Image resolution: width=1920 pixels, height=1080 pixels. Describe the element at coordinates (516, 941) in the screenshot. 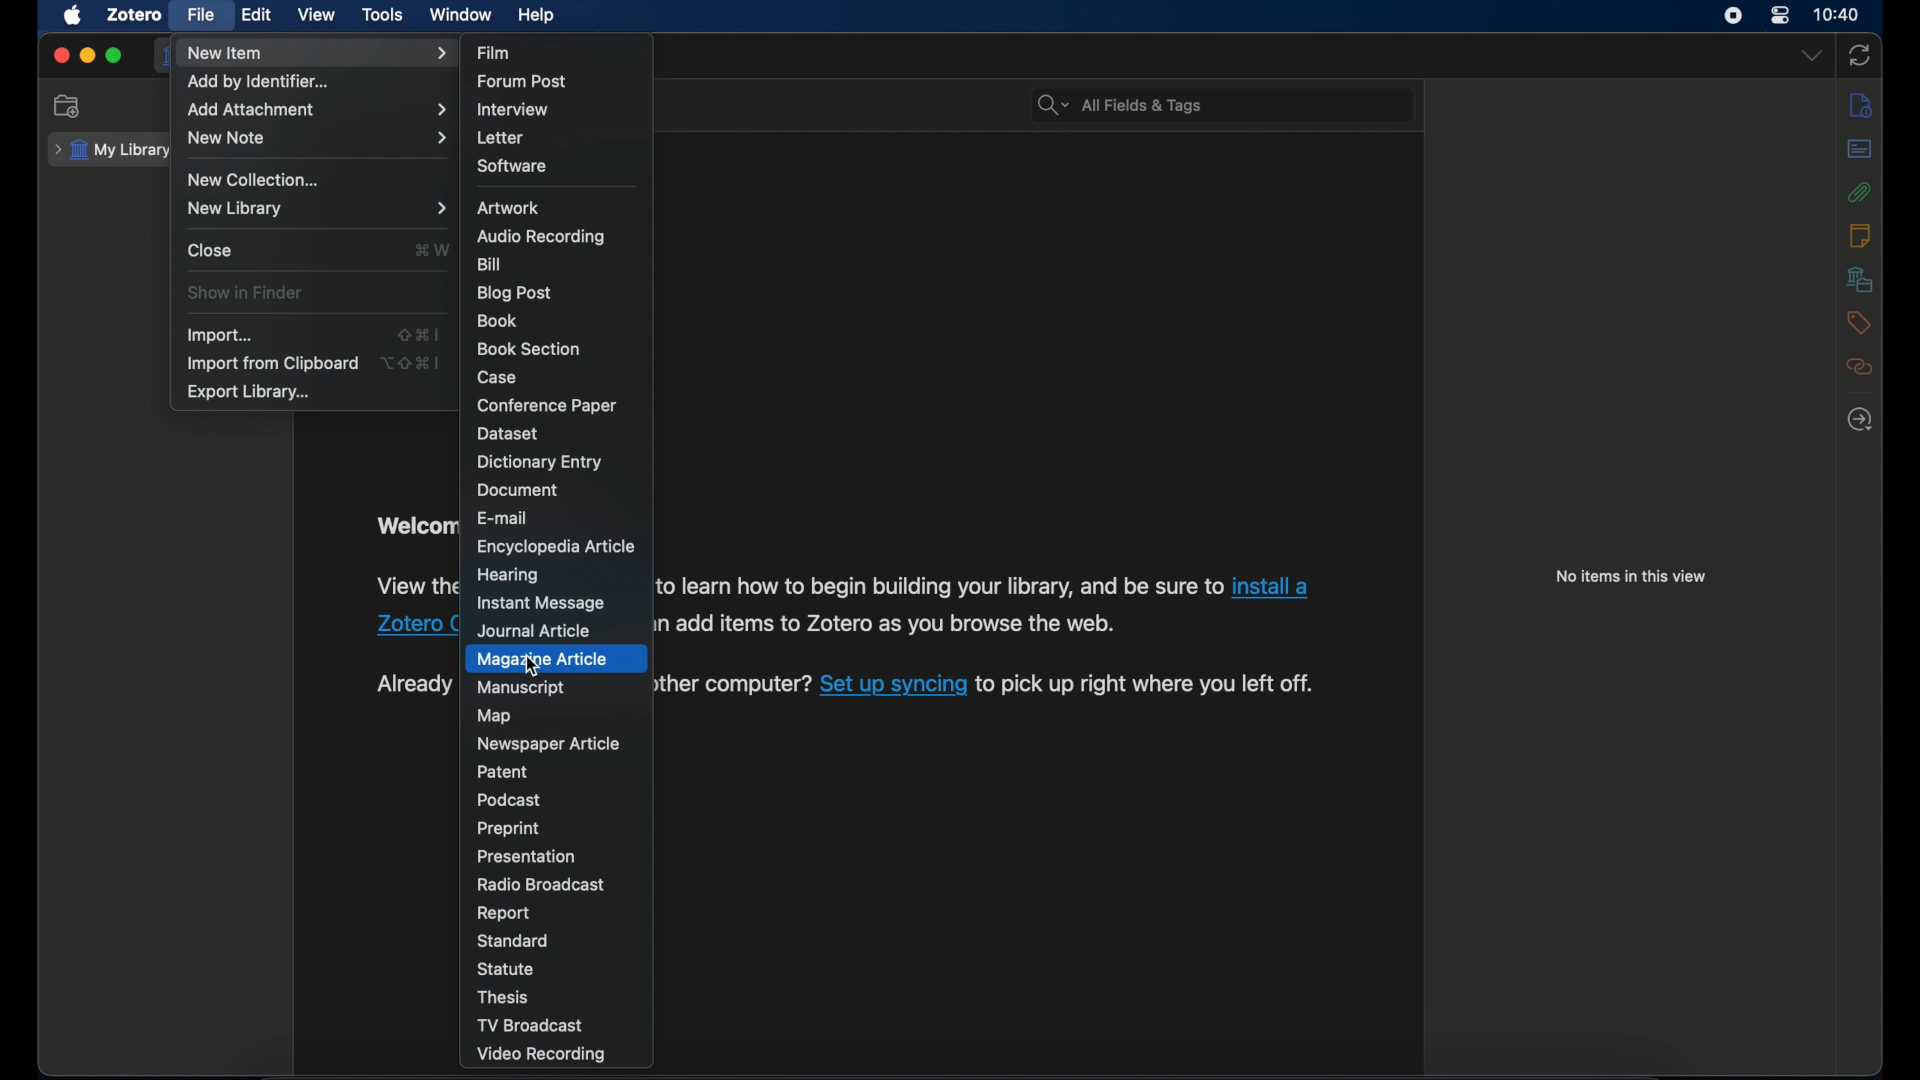

I see `standard` at that location.